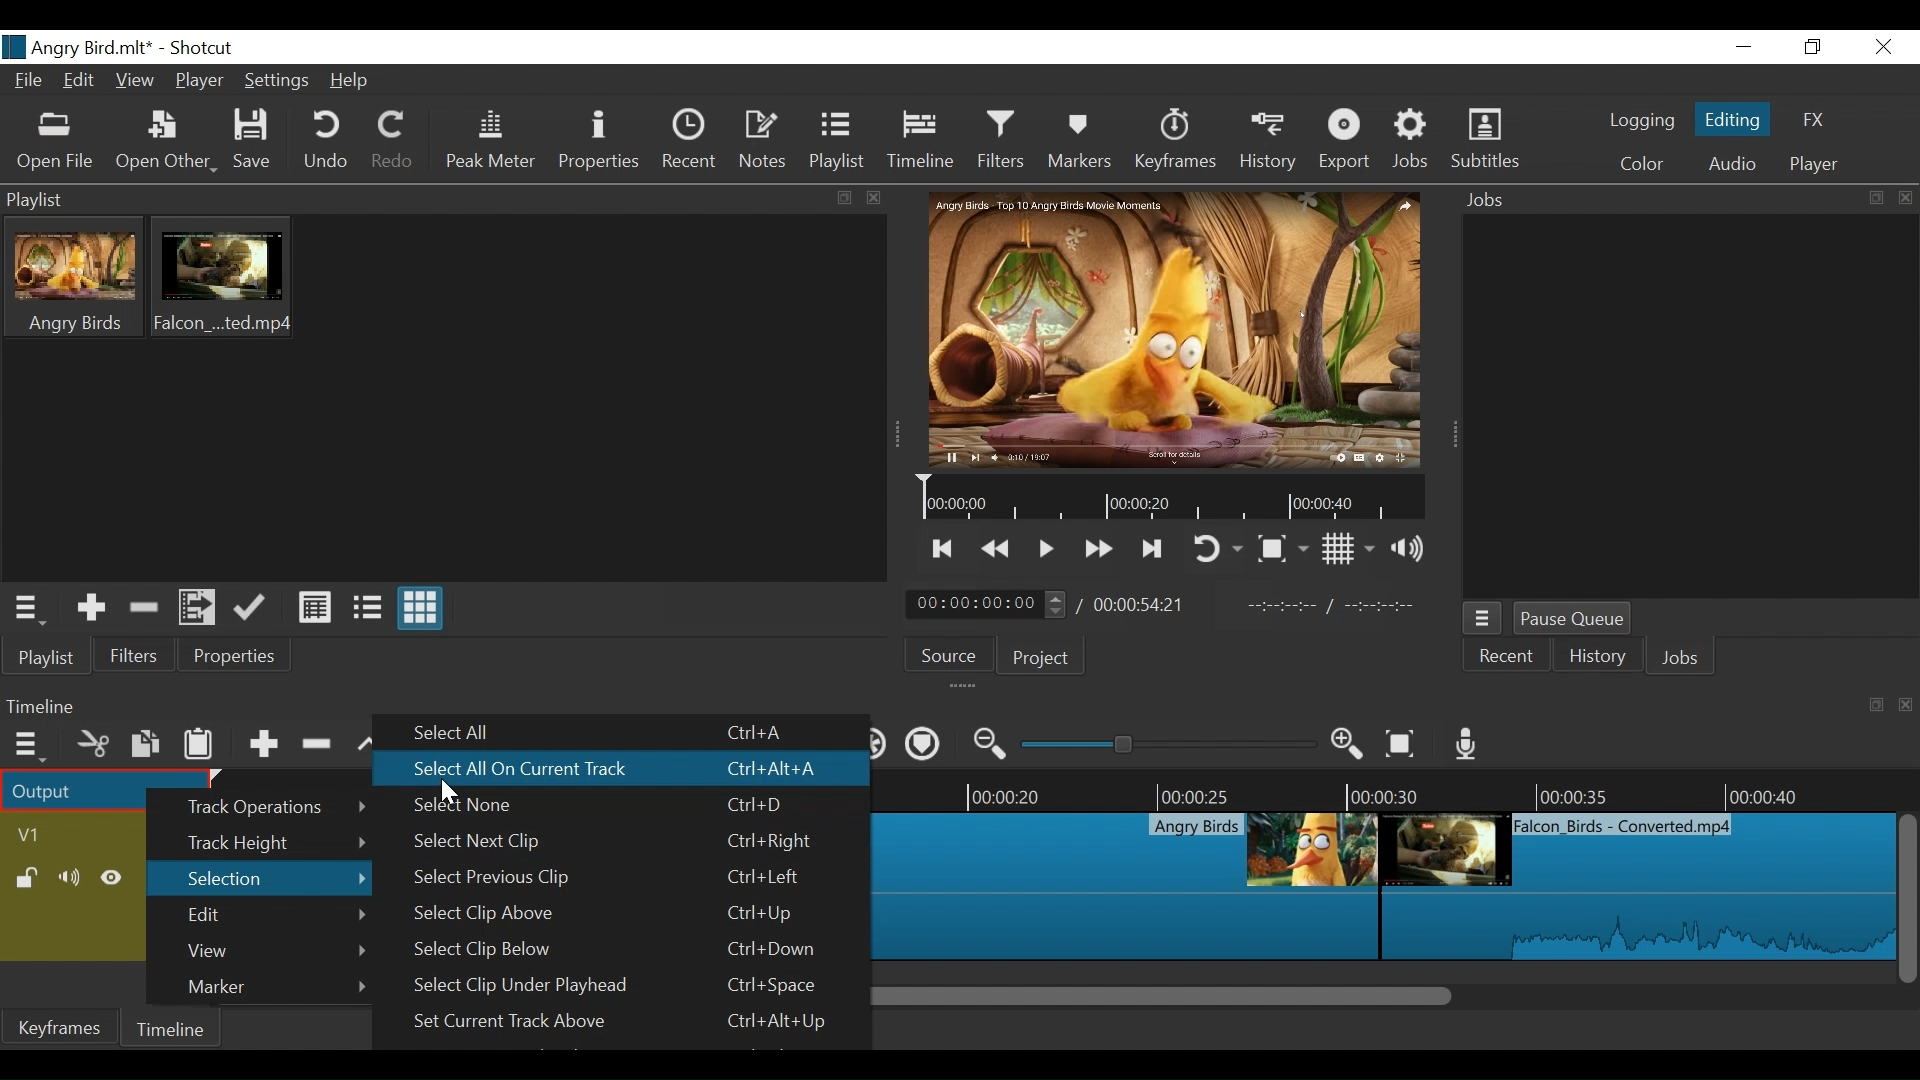 Image resolution: width=1920 pixels, height=1080 pixels. What do you see at coordinates (490, 143) in the screenshot?
I see `Peak Meter` at bounding box center [490, 143].